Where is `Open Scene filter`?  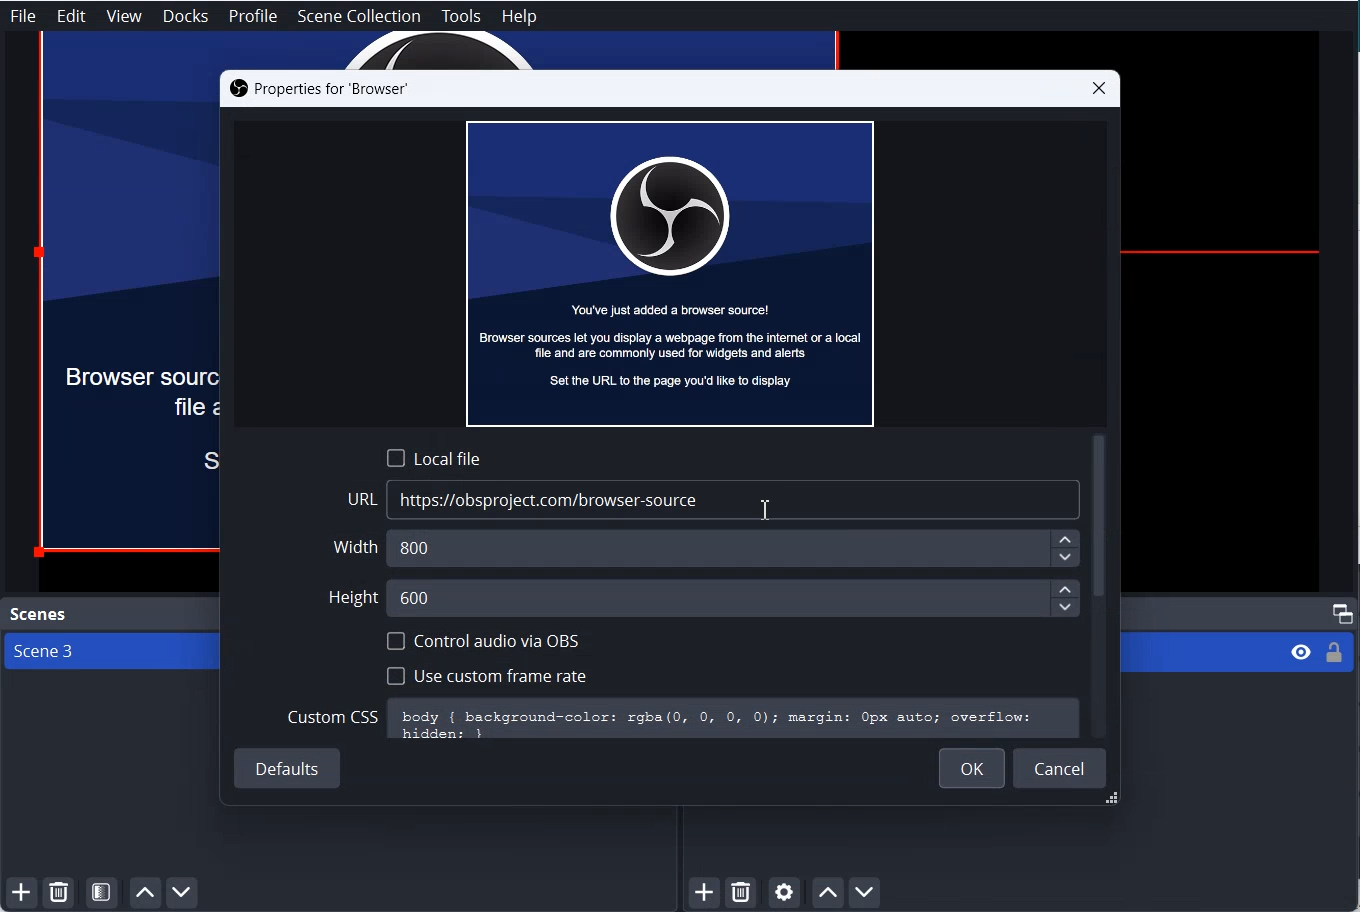
Open Scene filter is located at coordinates (102, 893).